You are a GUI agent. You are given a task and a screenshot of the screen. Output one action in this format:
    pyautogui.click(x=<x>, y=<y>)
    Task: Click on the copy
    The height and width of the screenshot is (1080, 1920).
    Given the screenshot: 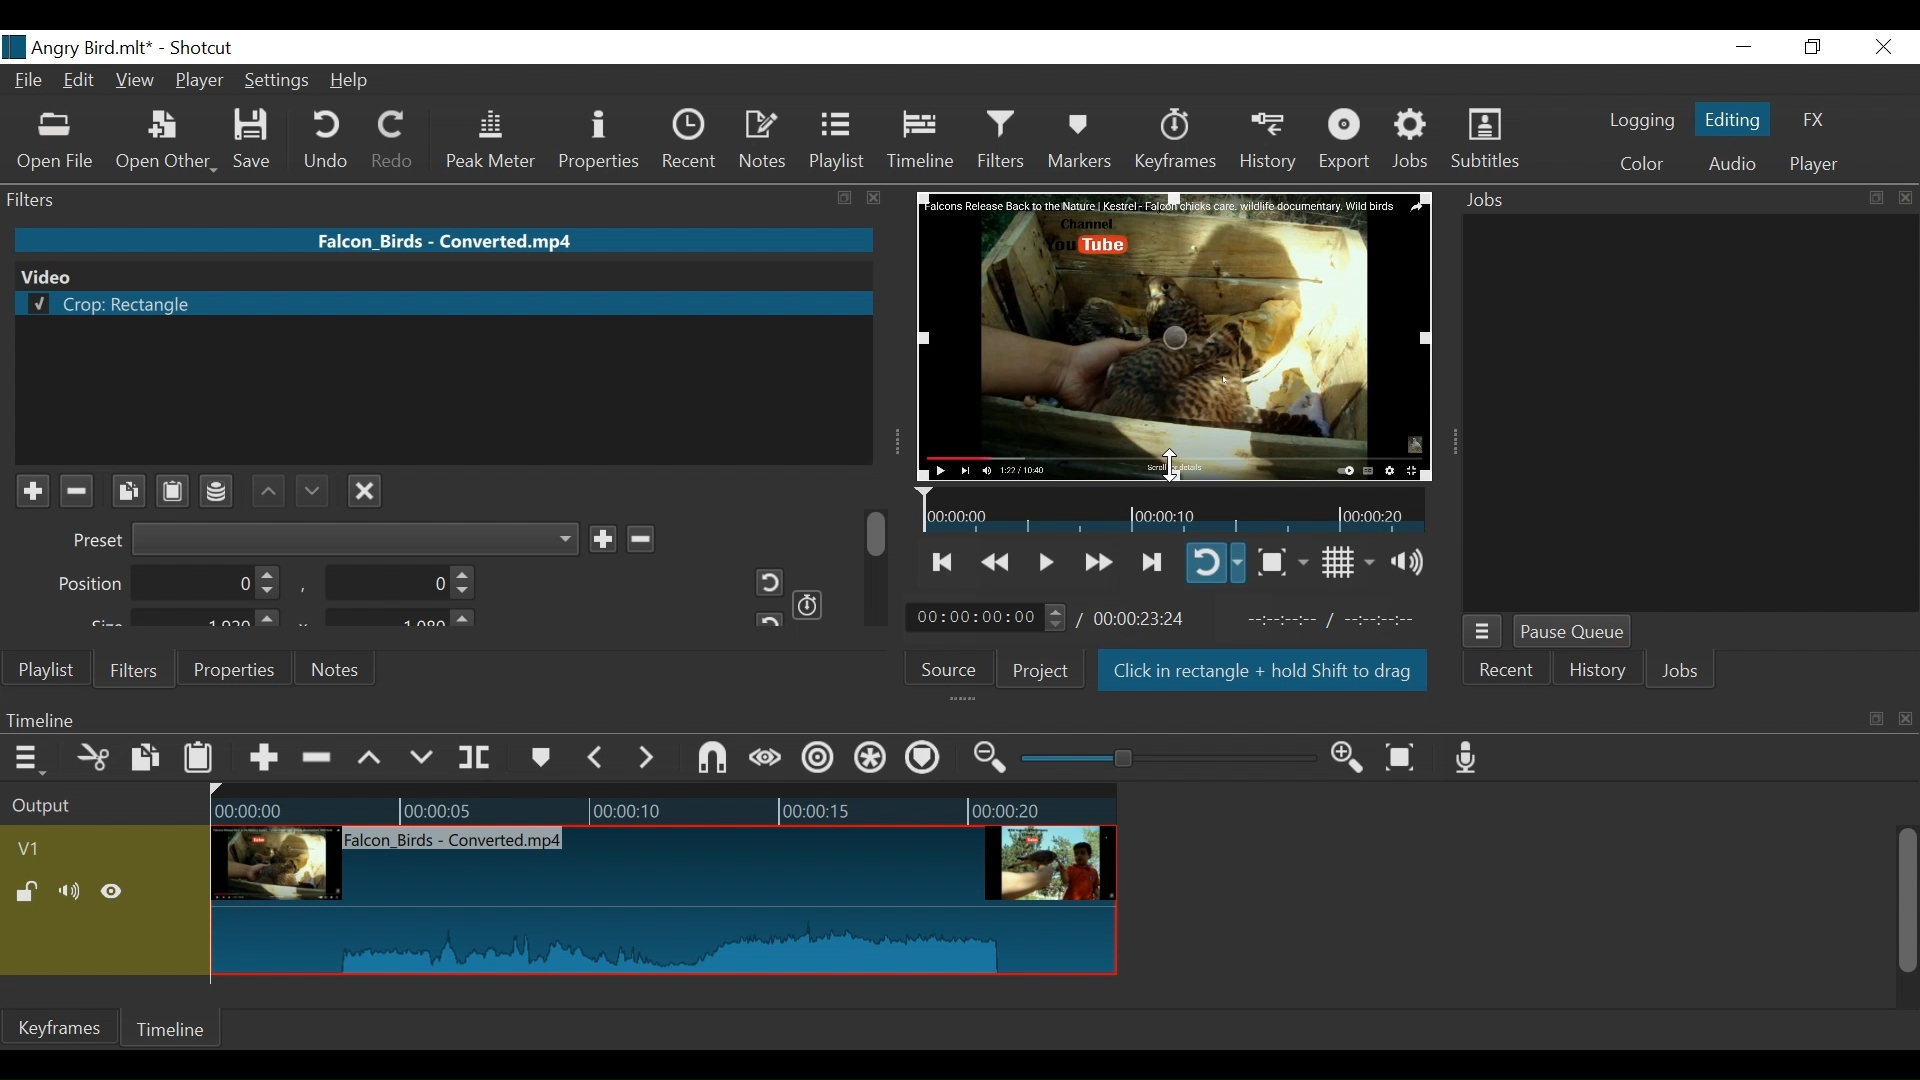 What is the action you would take?
    pyautogui.click(x=1874, y=198)
    